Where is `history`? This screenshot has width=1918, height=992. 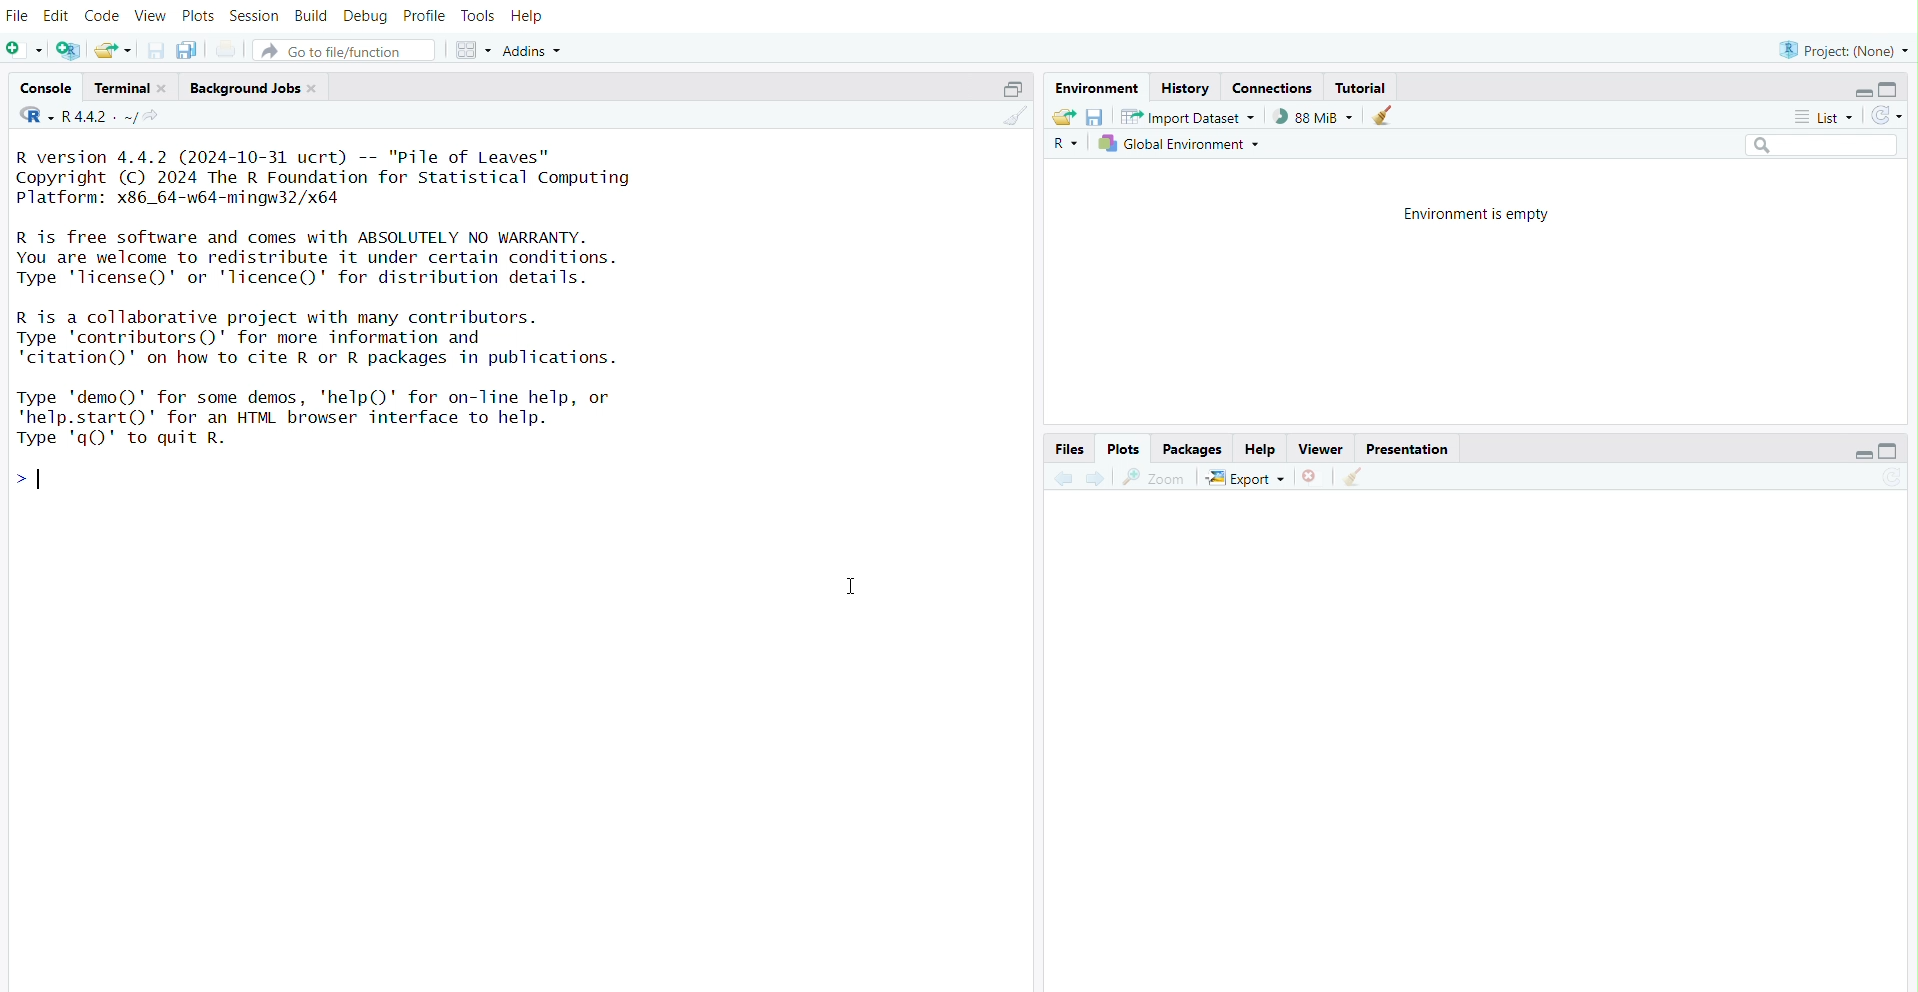
history is located at coordinates (1187, 86).